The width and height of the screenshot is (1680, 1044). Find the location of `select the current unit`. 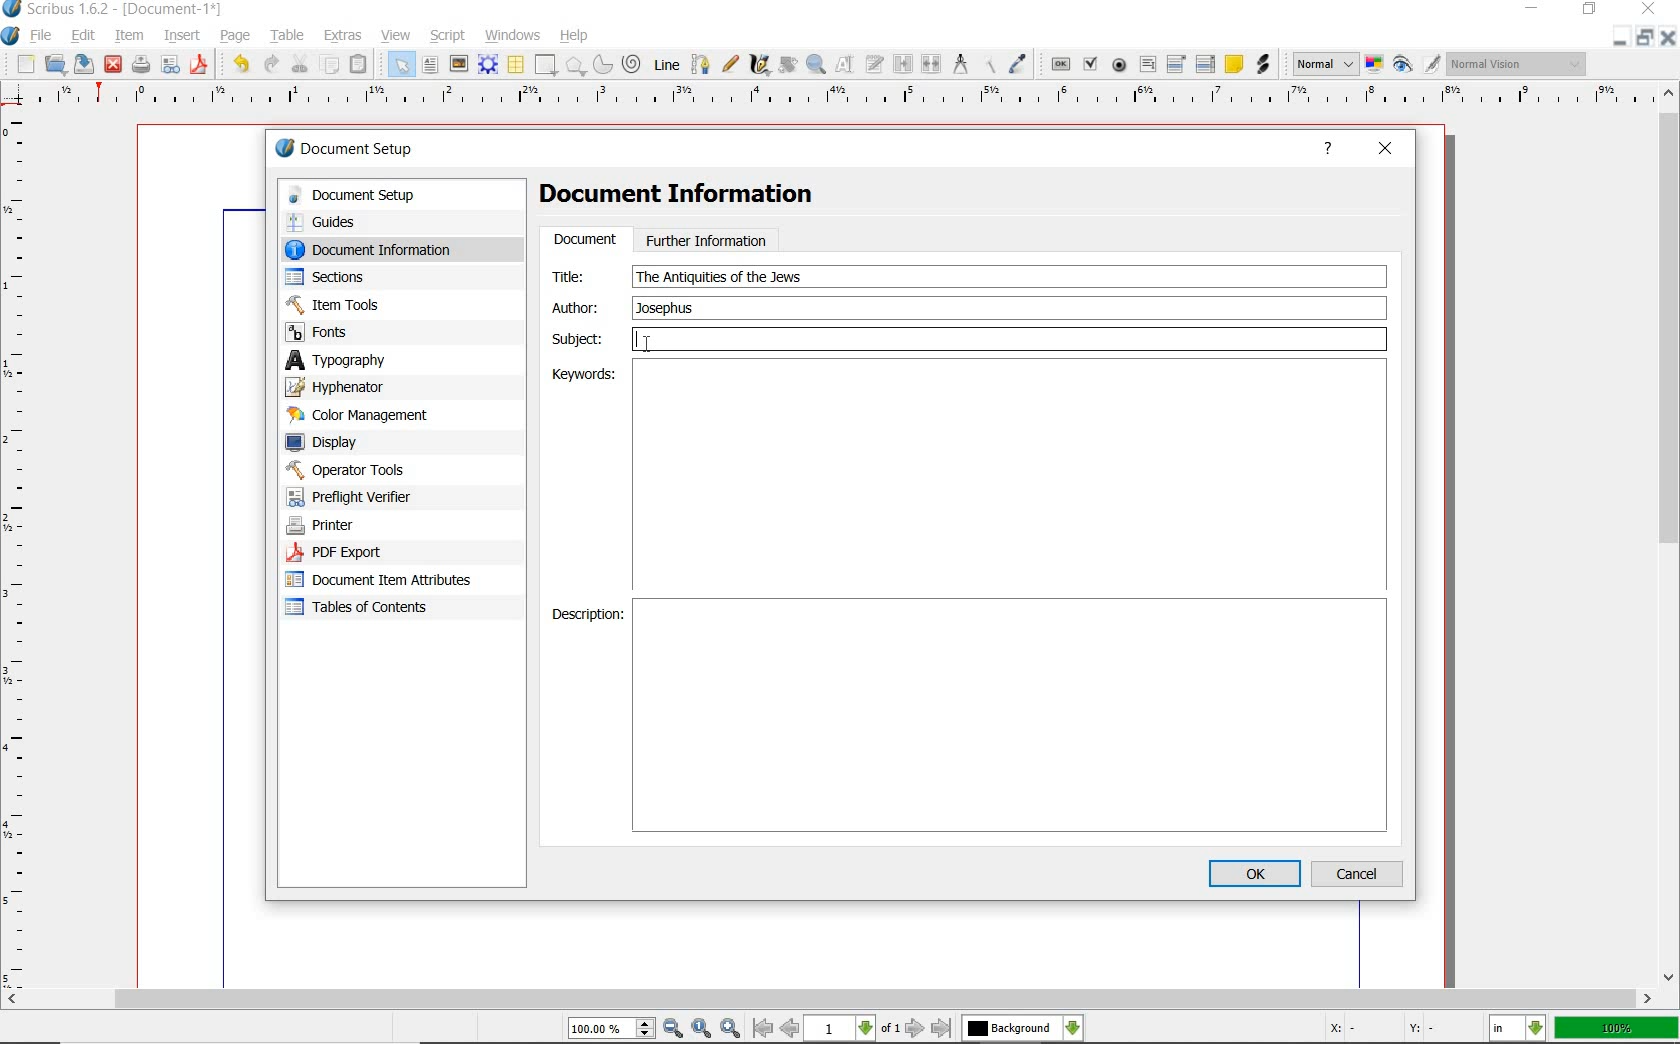

select the current unit is located at coordinates (1517, 1028).